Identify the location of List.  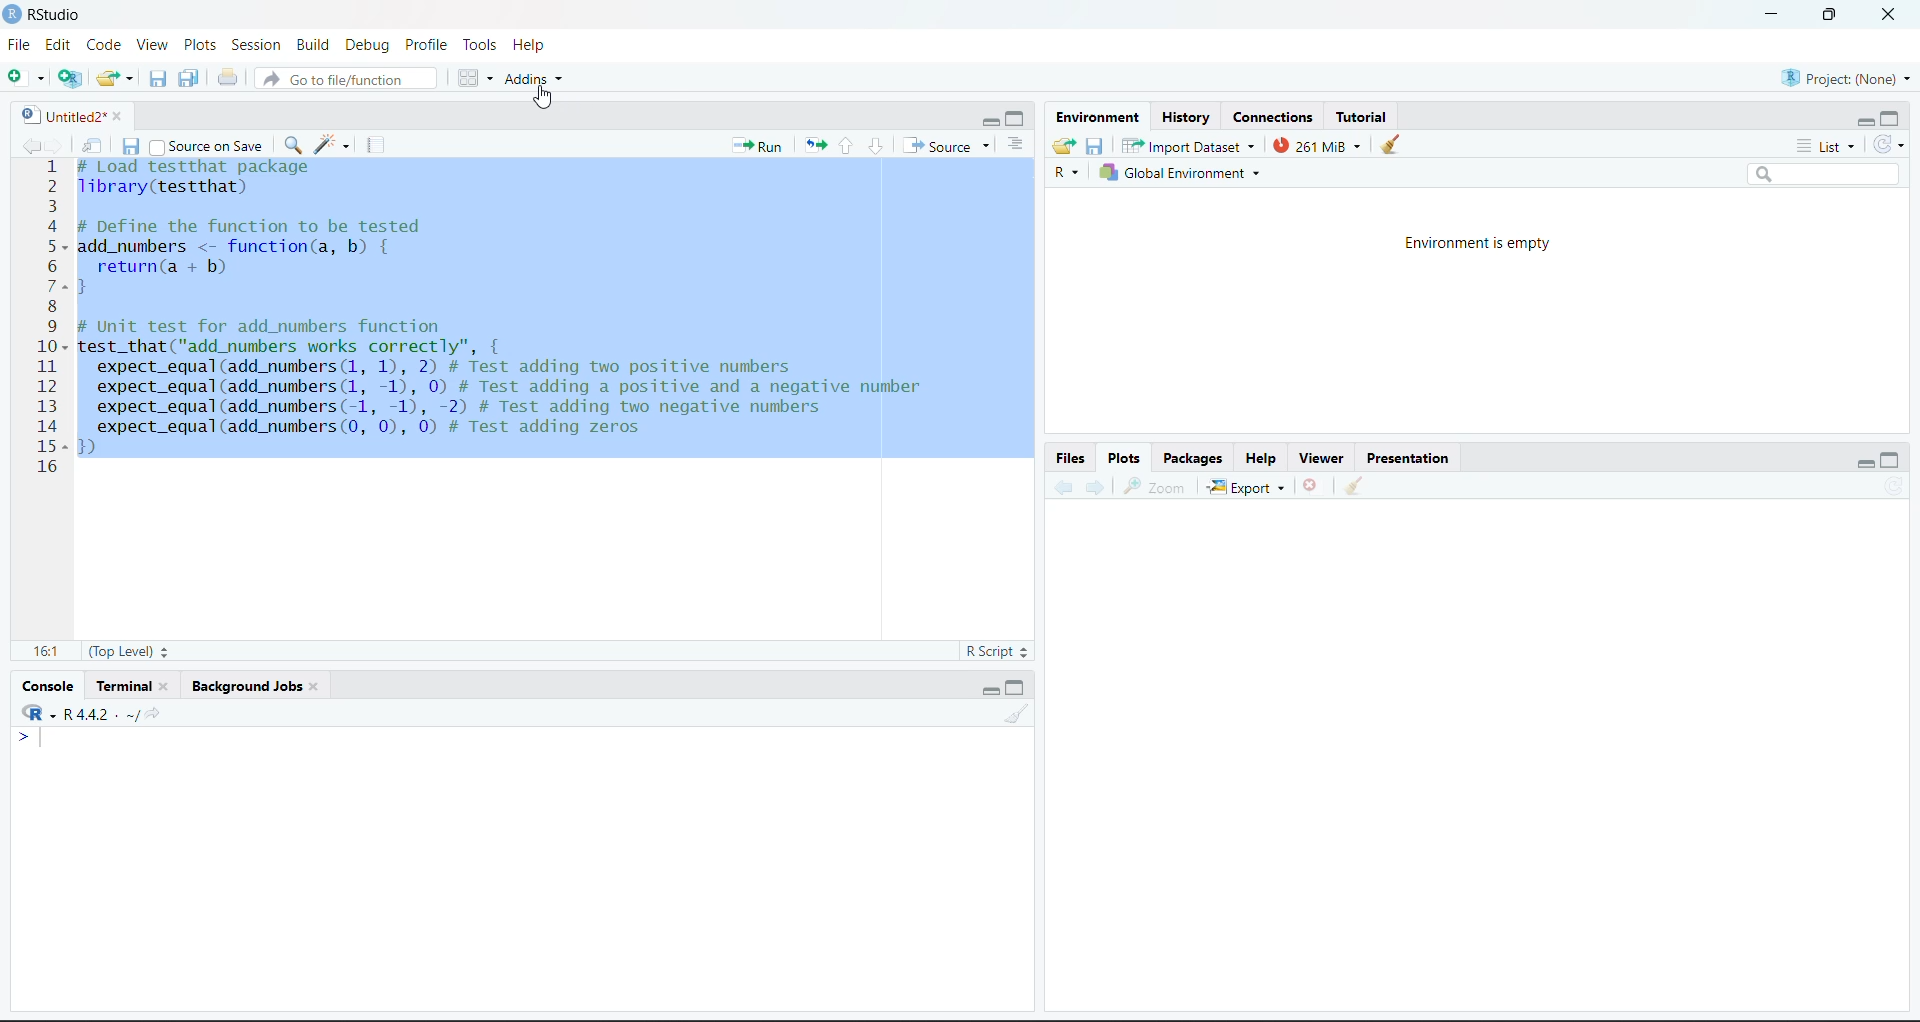
(1826, 145).